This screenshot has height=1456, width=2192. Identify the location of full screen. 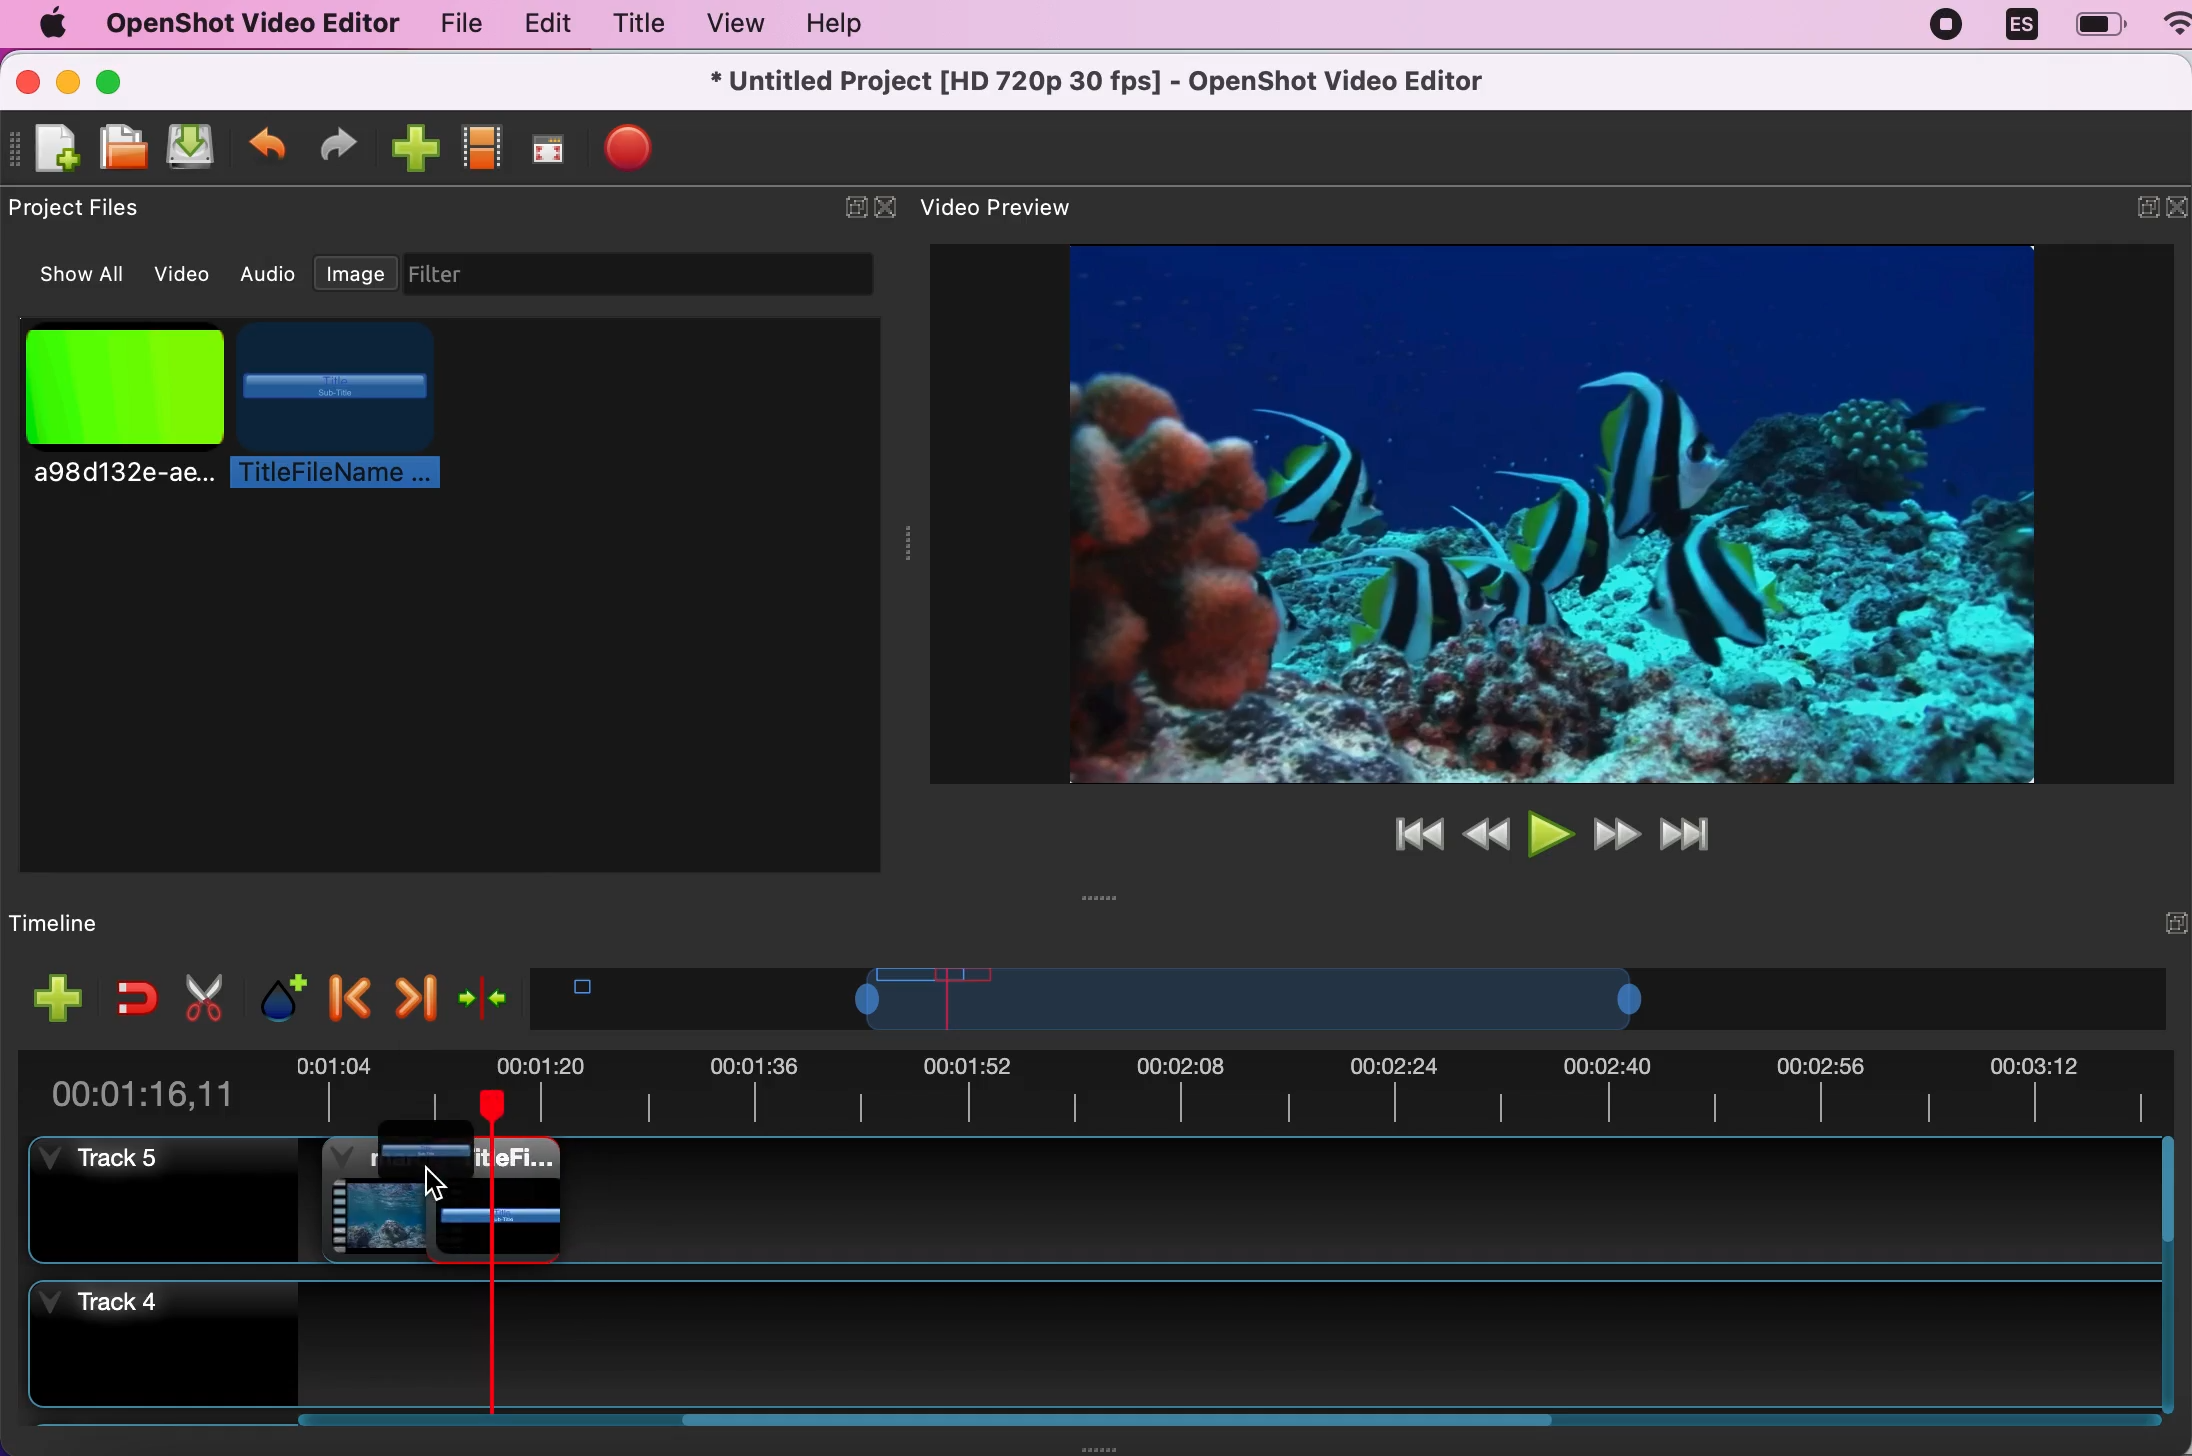
(553, 144).